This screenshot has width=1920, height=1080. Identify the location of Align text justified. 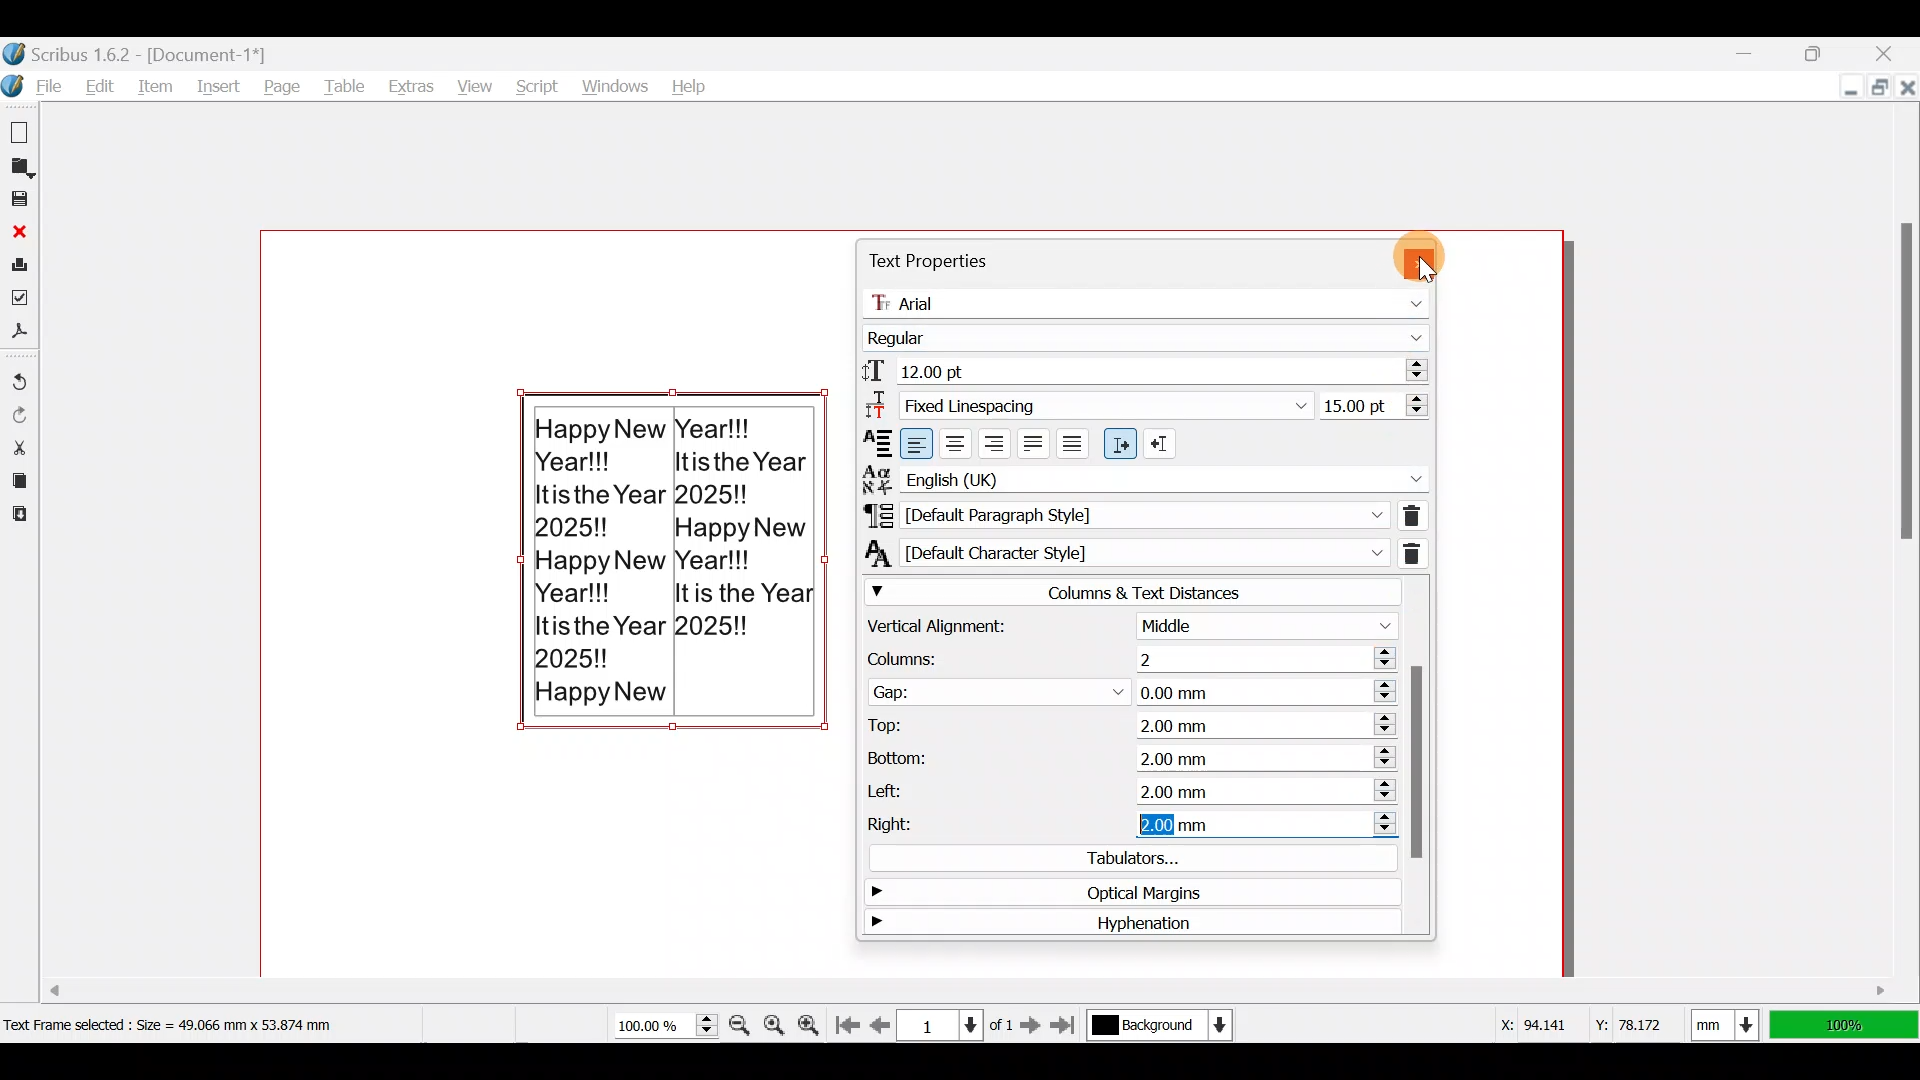
(1033, 441).